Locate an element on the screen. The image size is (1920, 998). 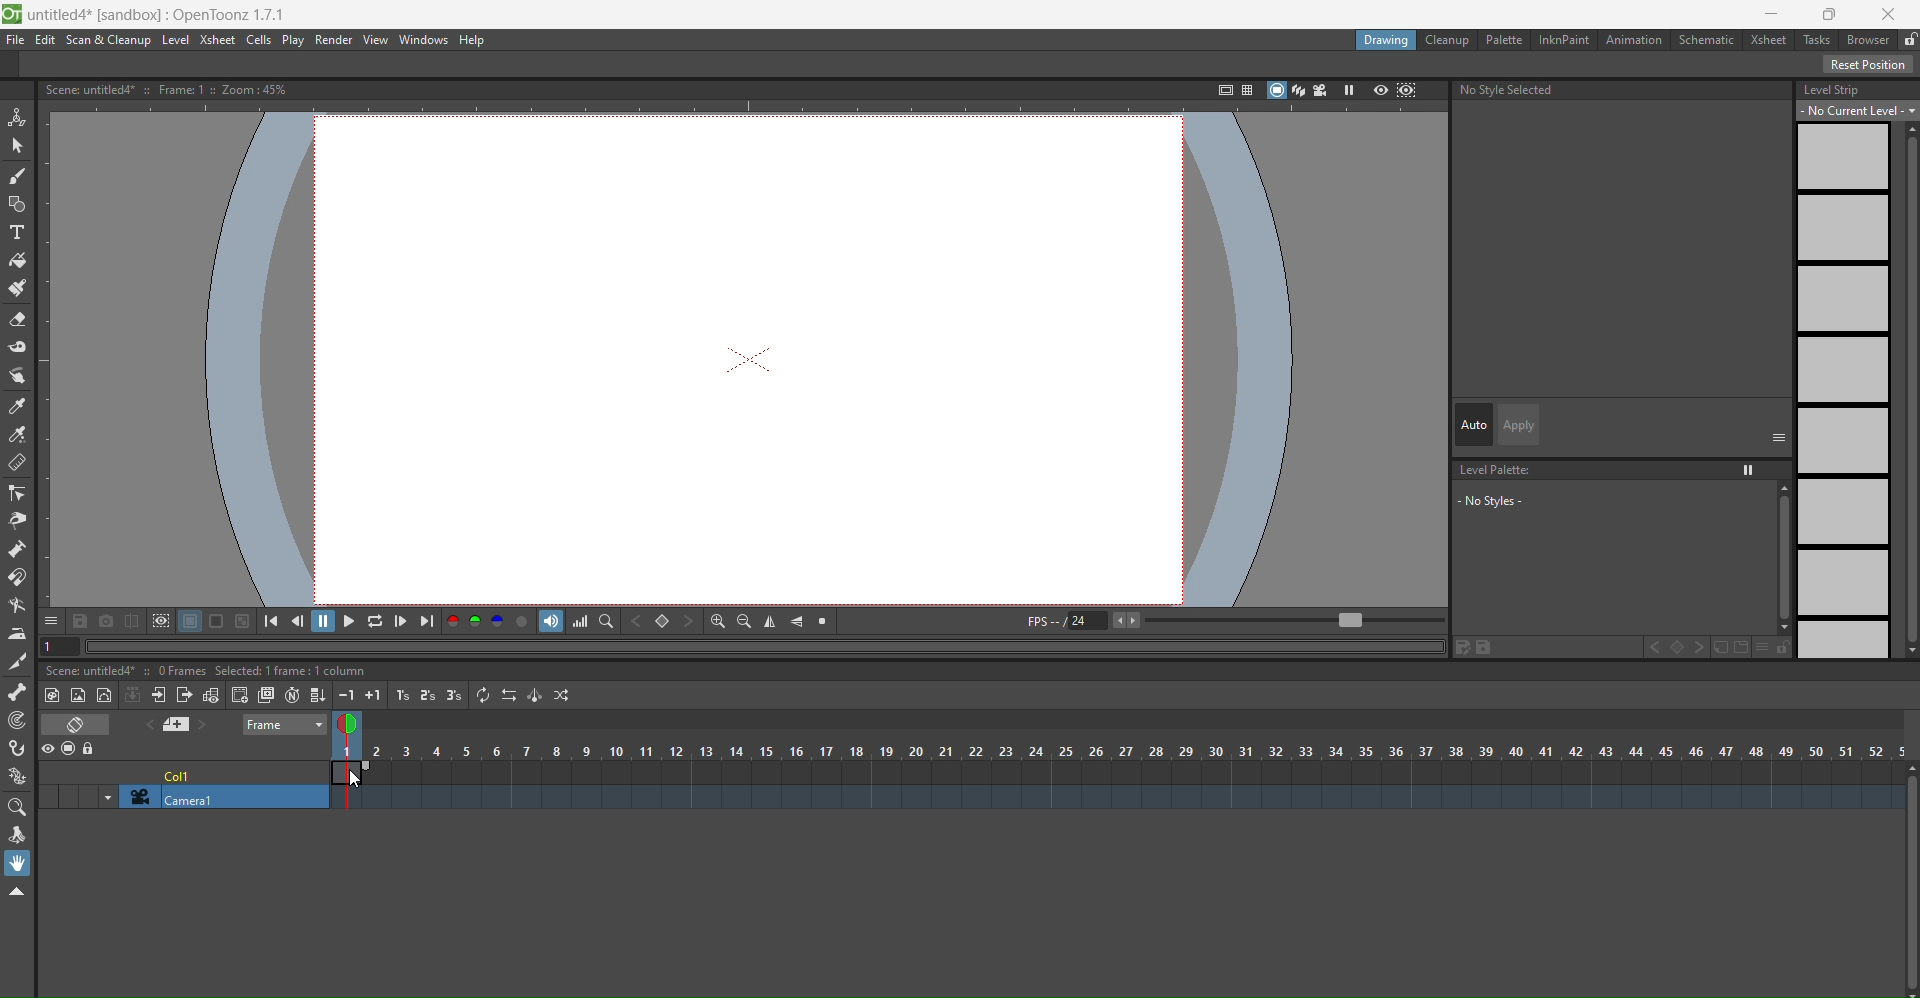
lock unlock is located at coordinates (1908, 40).